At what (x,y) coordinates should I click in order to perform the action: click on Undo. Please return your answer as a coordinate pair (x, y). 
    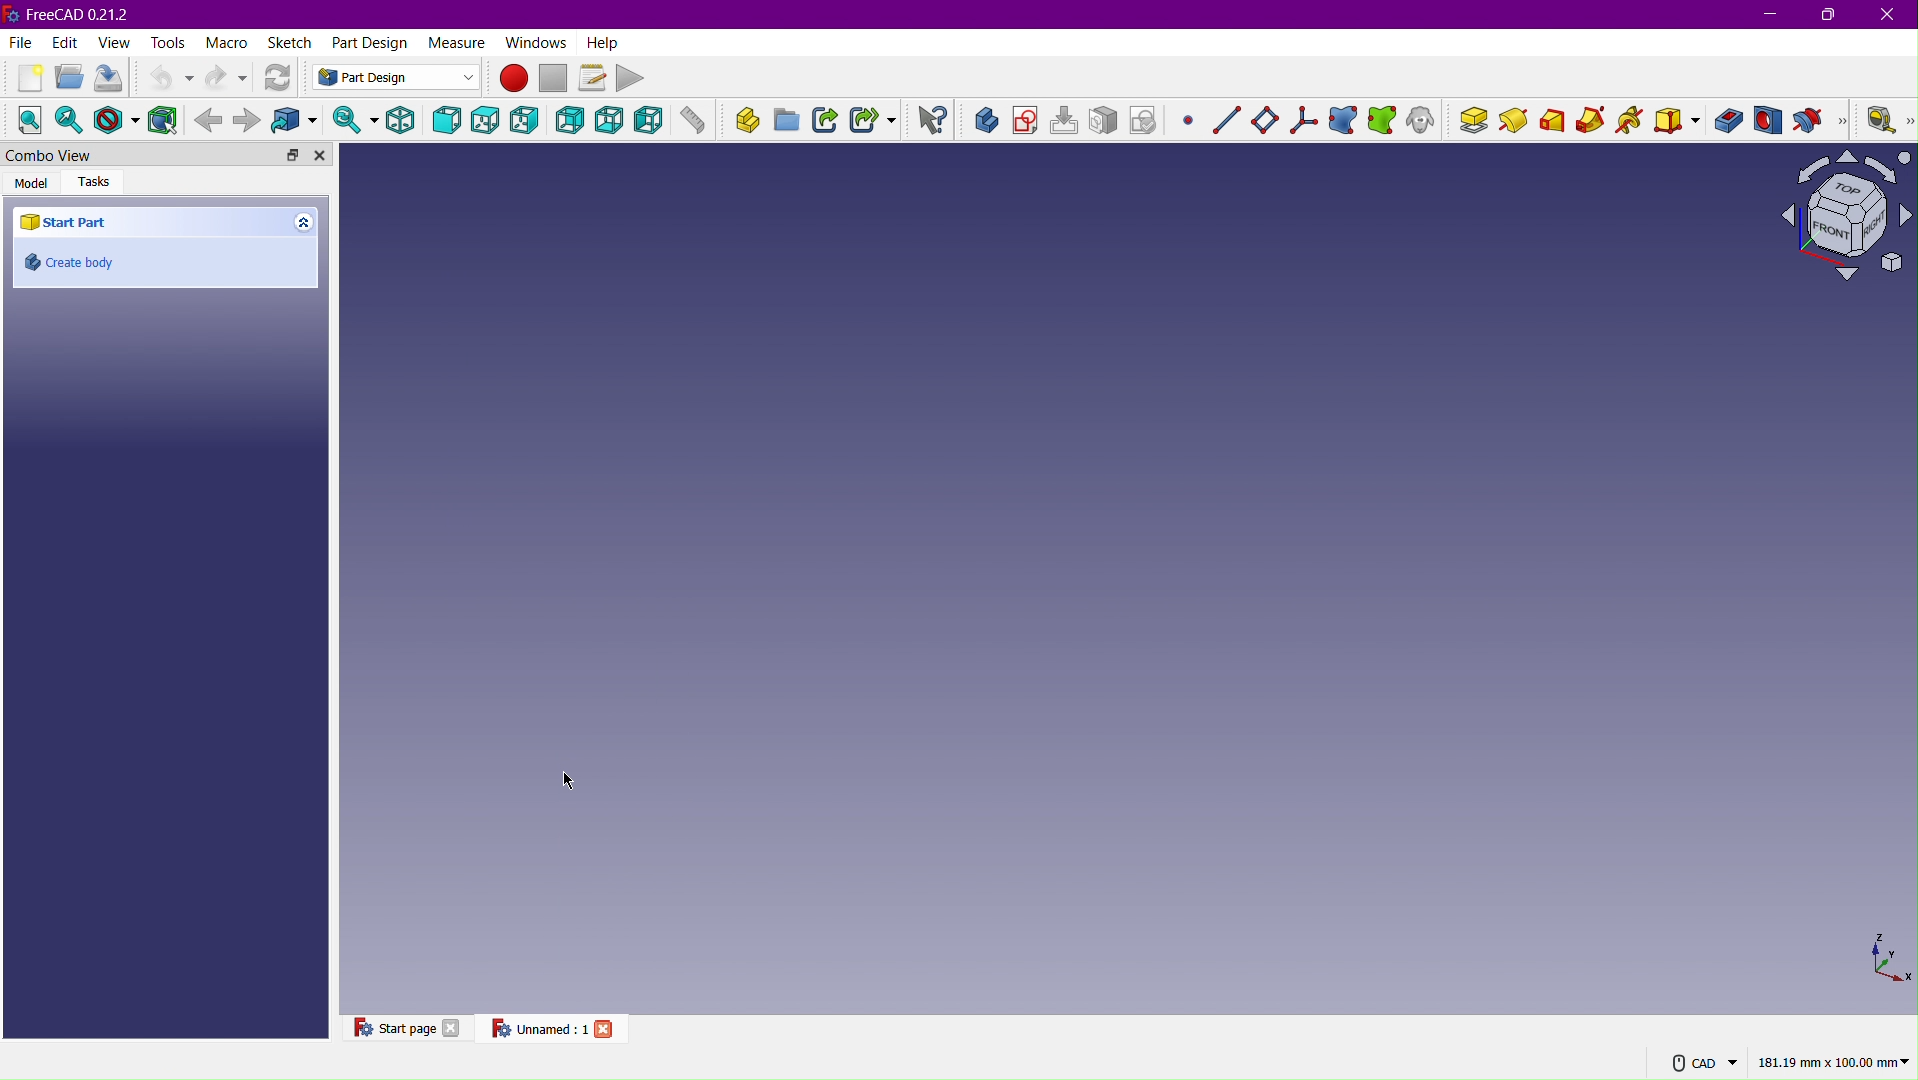
    Looking at the image, I should click on (167, 76).